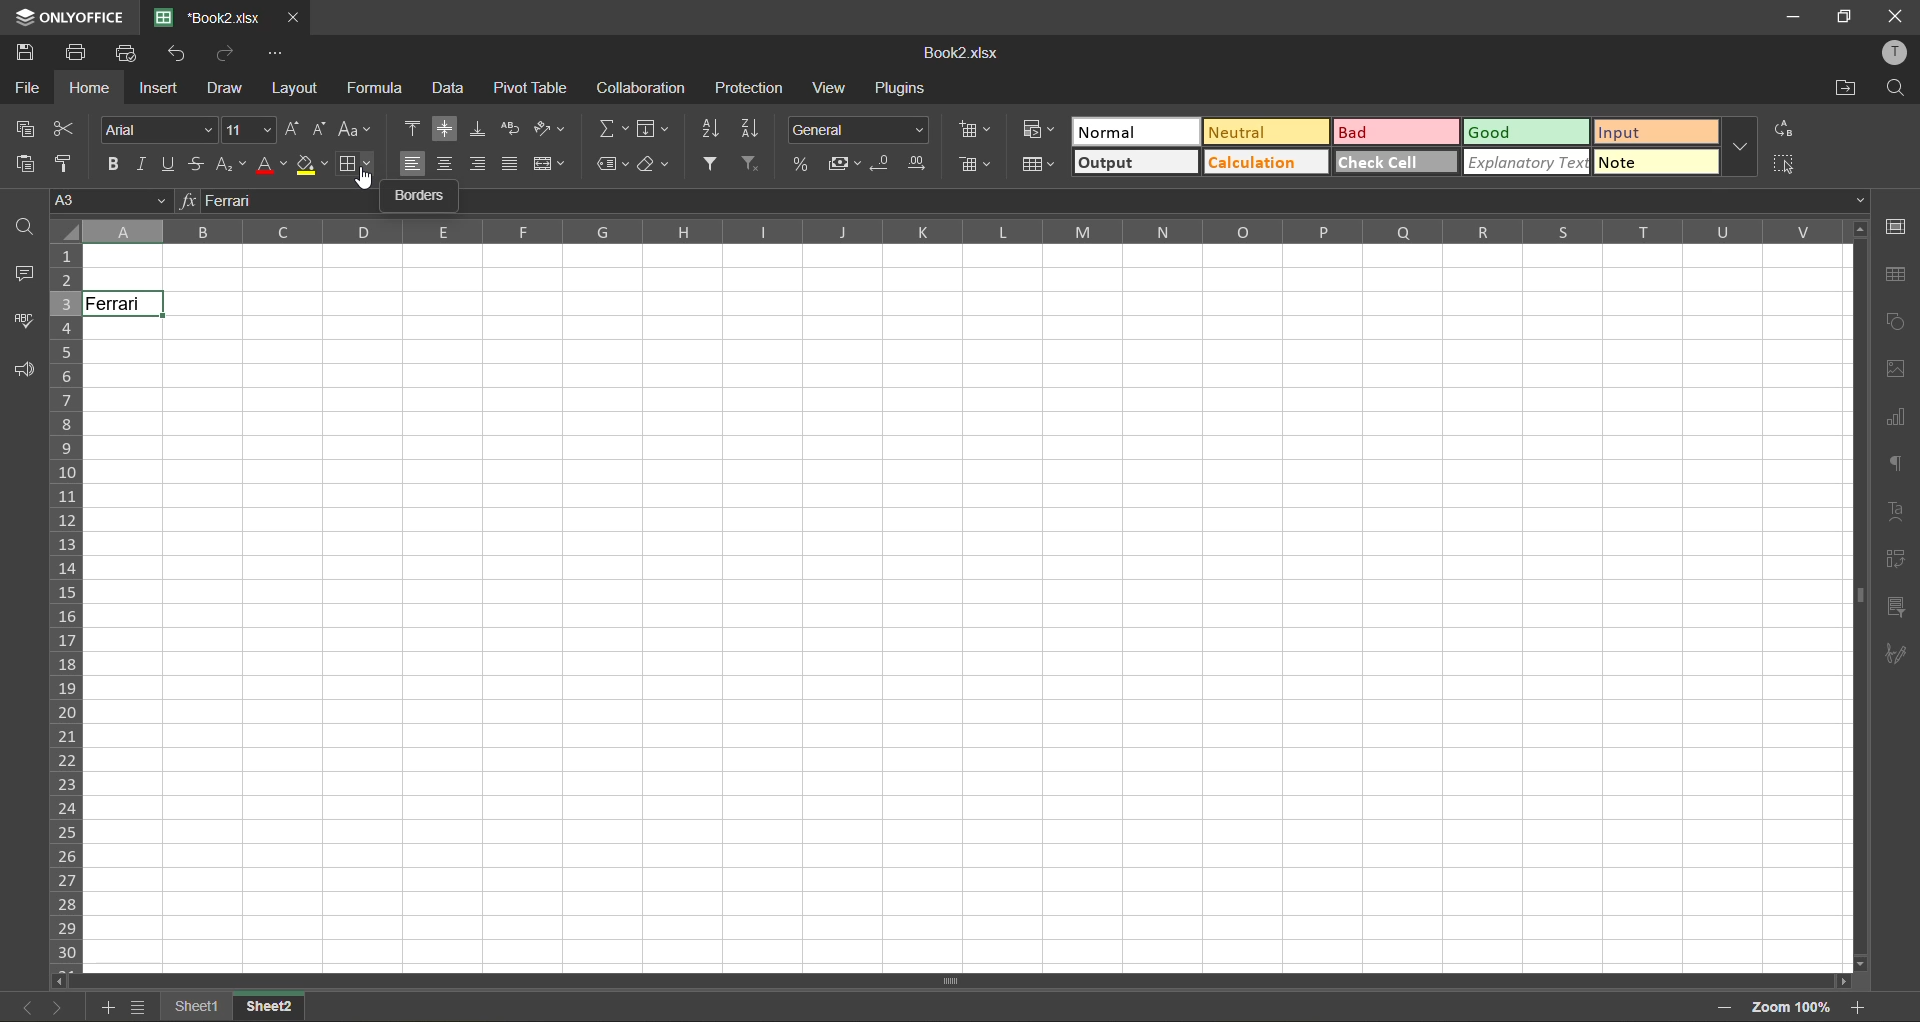 The width and height of the screenshot is (1920, 1022). What do you see at coordinates (950, 980) in the screenshot?
I see `horizontal scrollbar` at bounding box center [950, 980].